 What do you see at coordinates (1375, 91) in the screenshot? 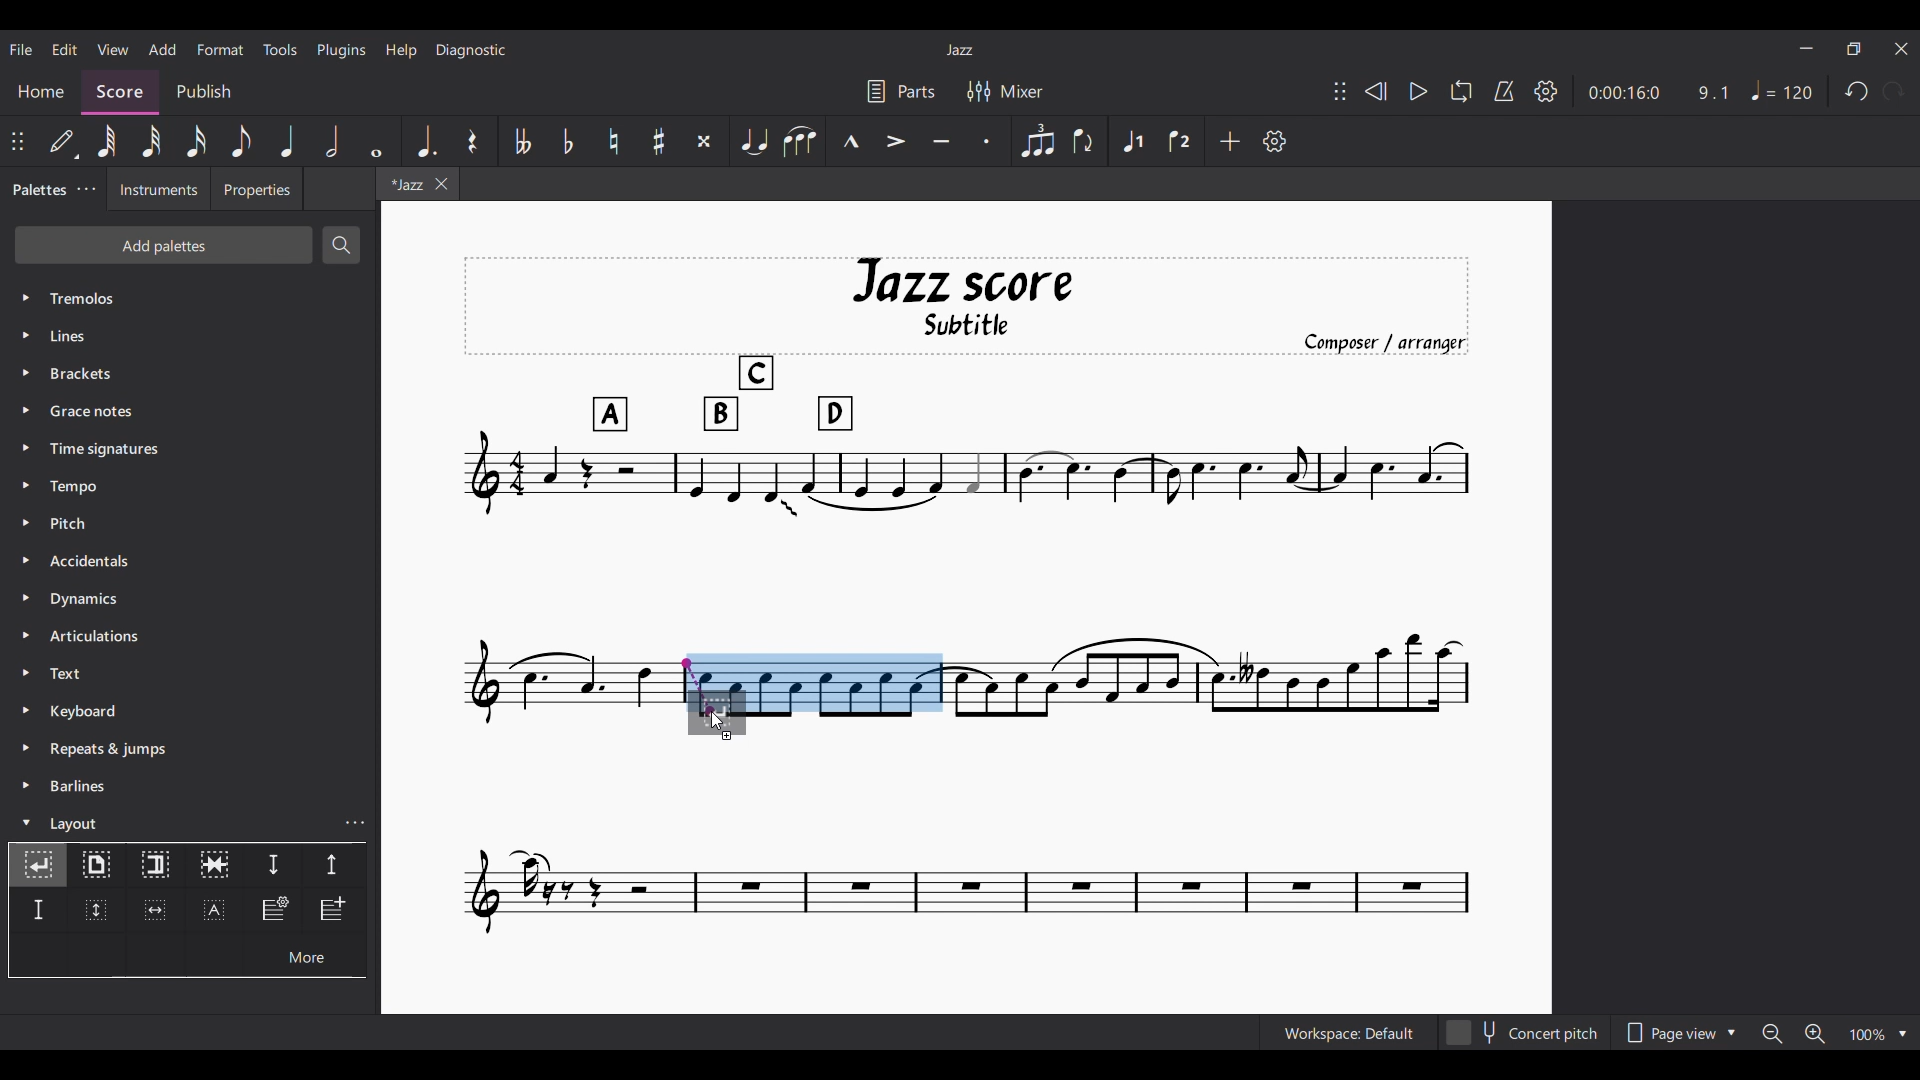
I see `Rewind` at bounding box center [1375, 91].